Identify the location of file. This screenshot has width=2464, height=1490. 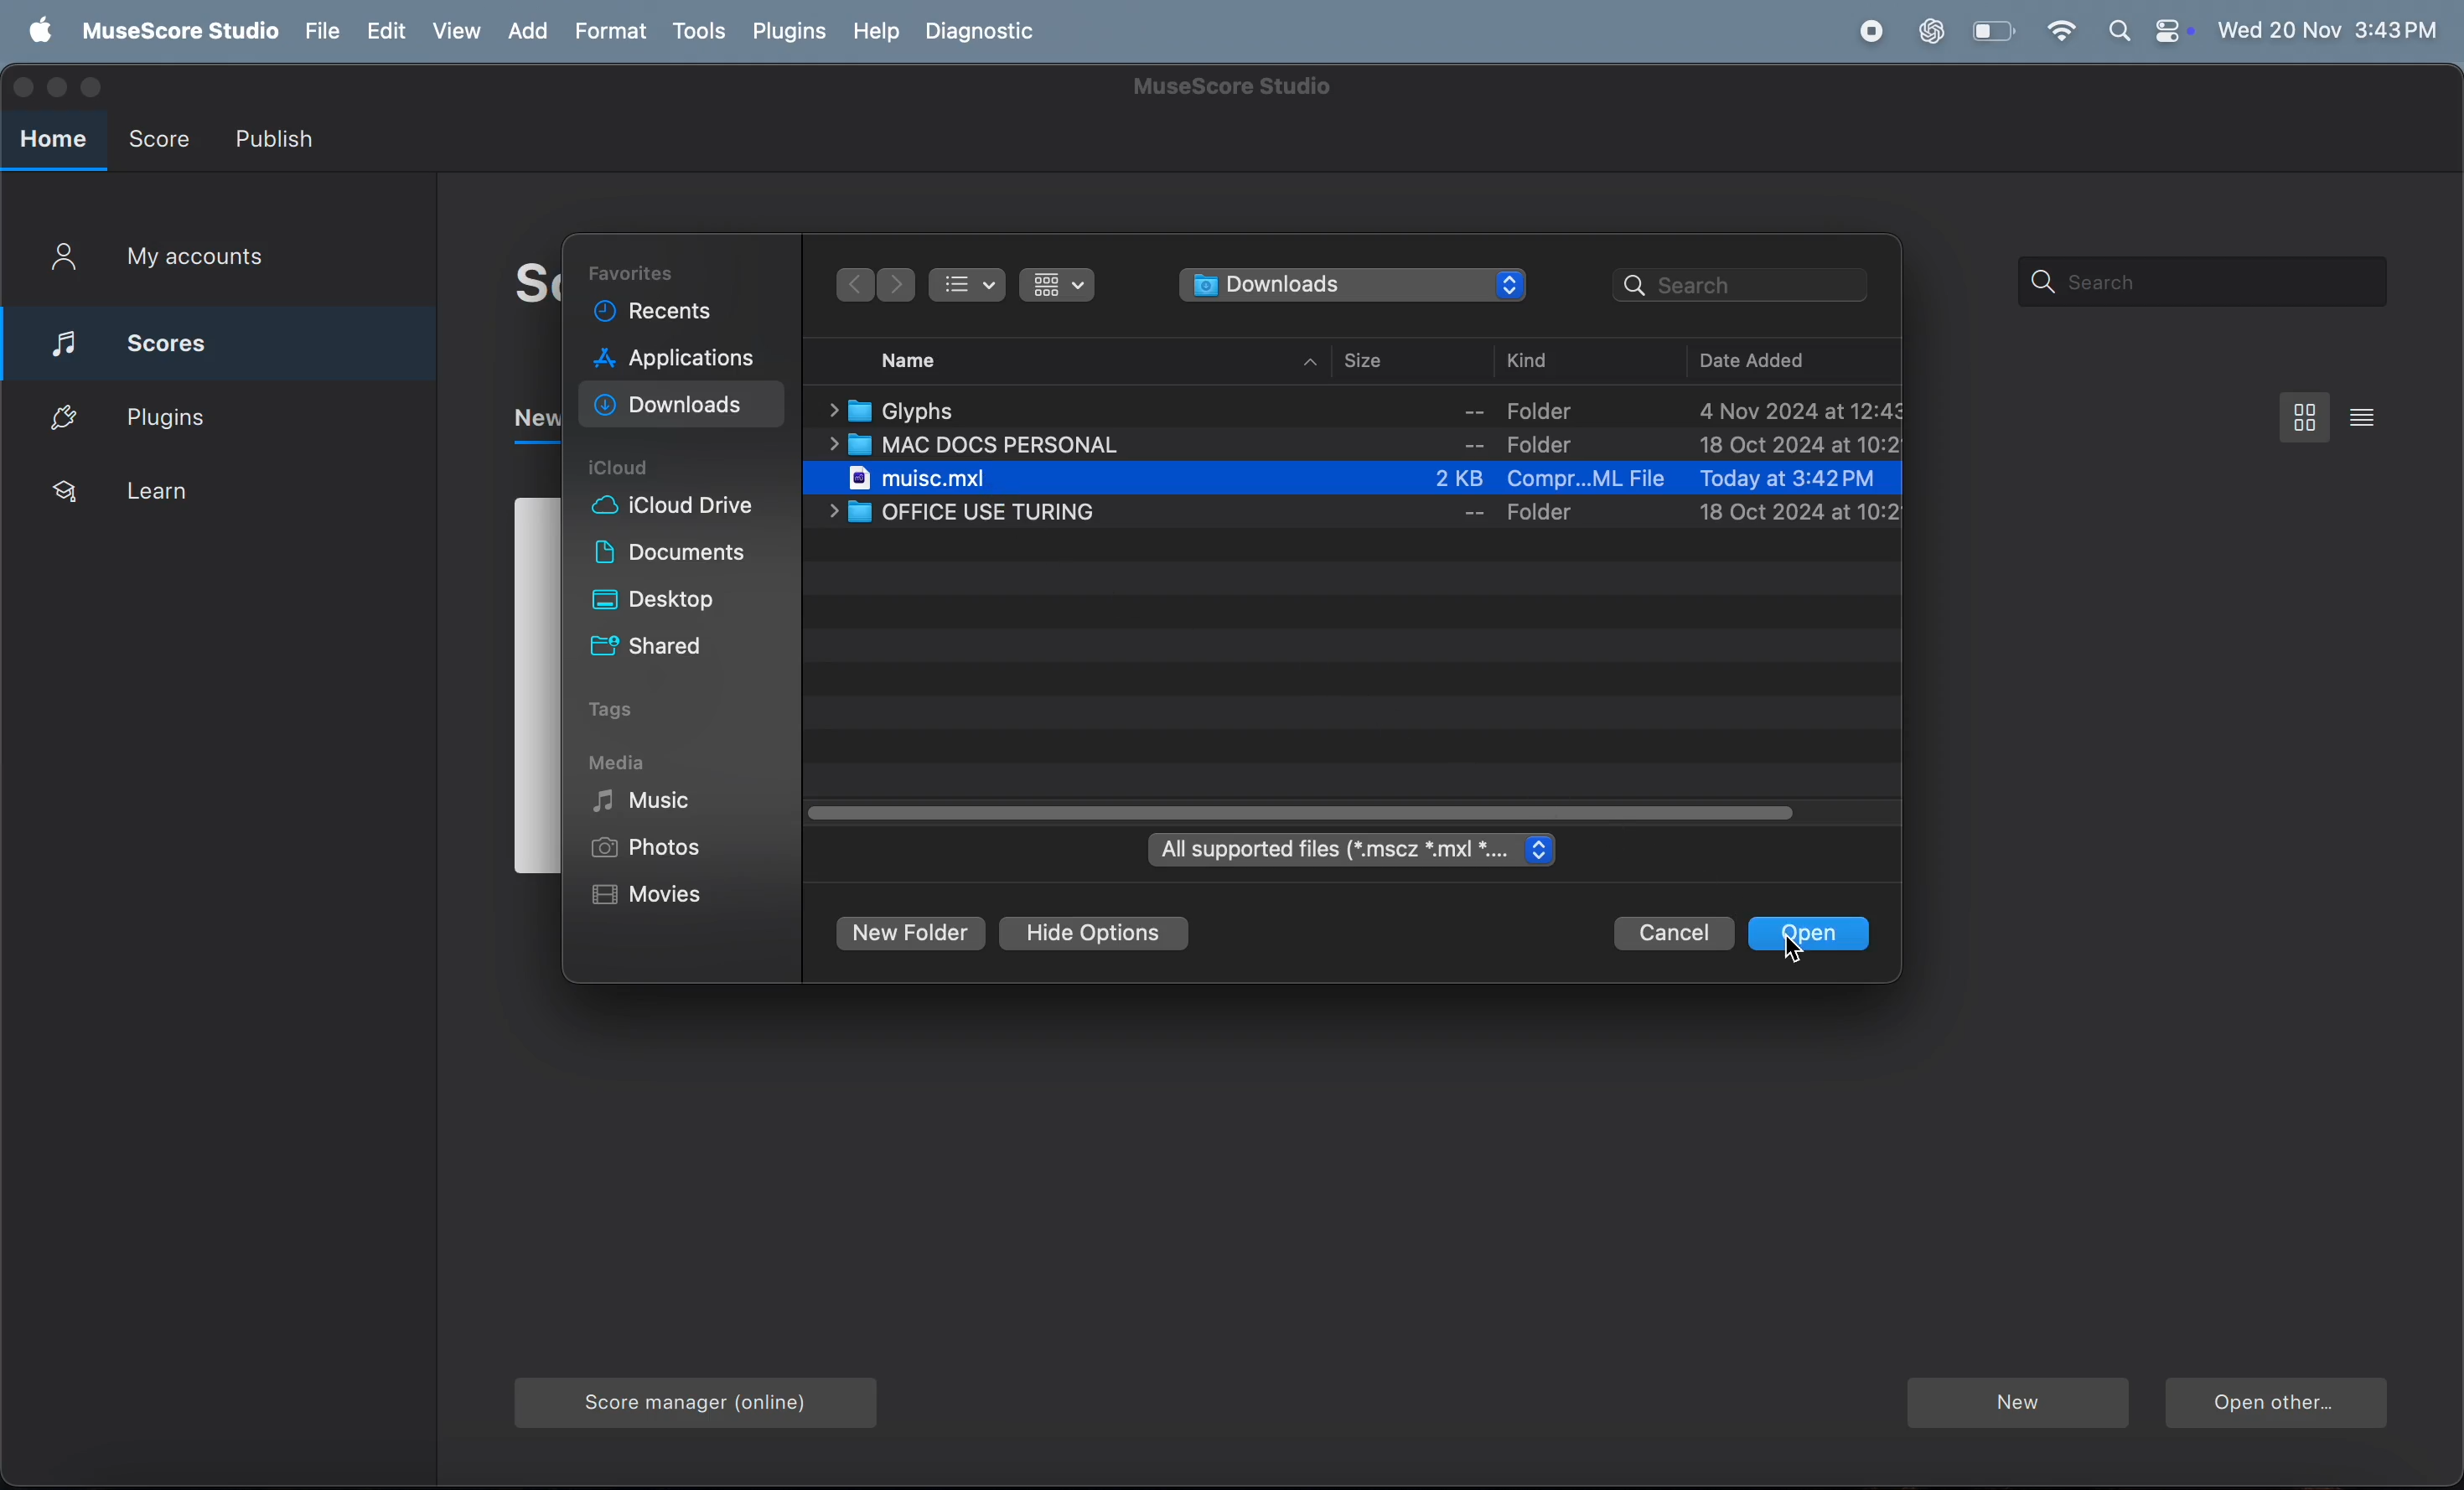
(321, 28).